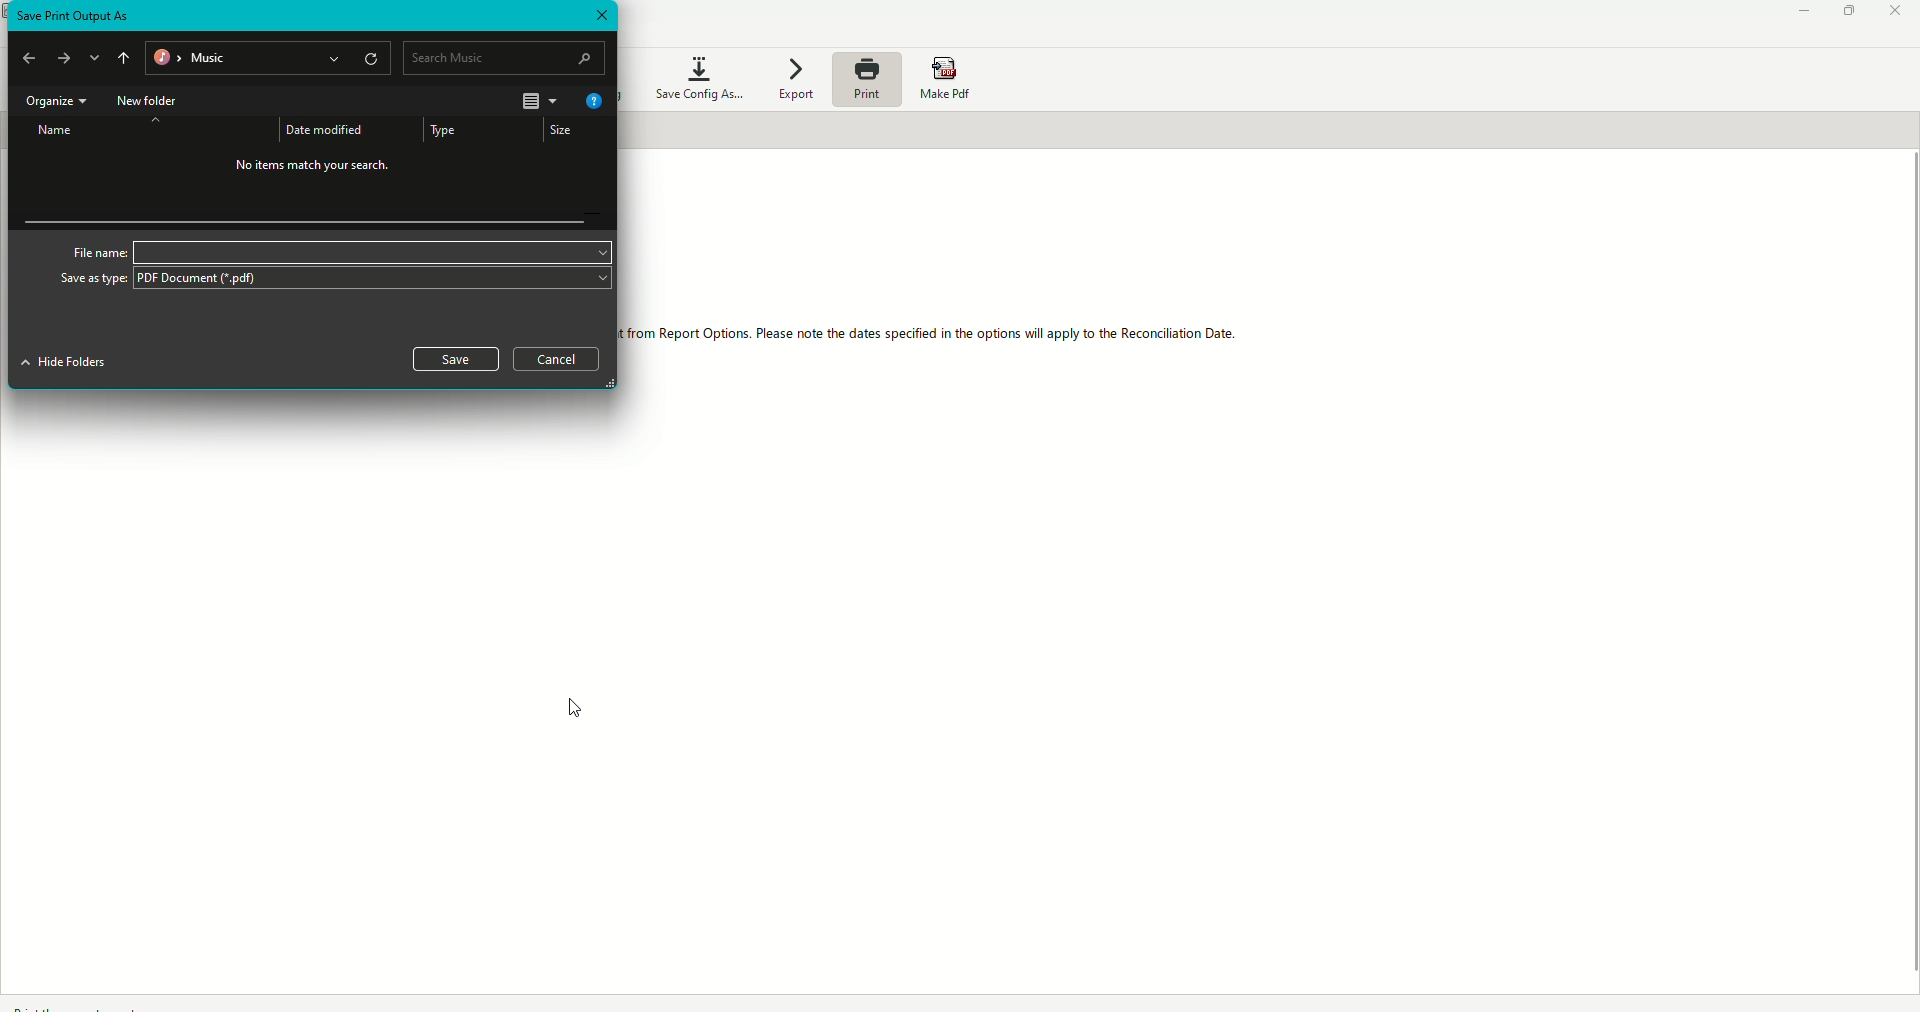 This screenshot has width=1920, height=1012. Describe the element at coordinates (503, 56) in the screenshot. I see `Search Bar` at that location.